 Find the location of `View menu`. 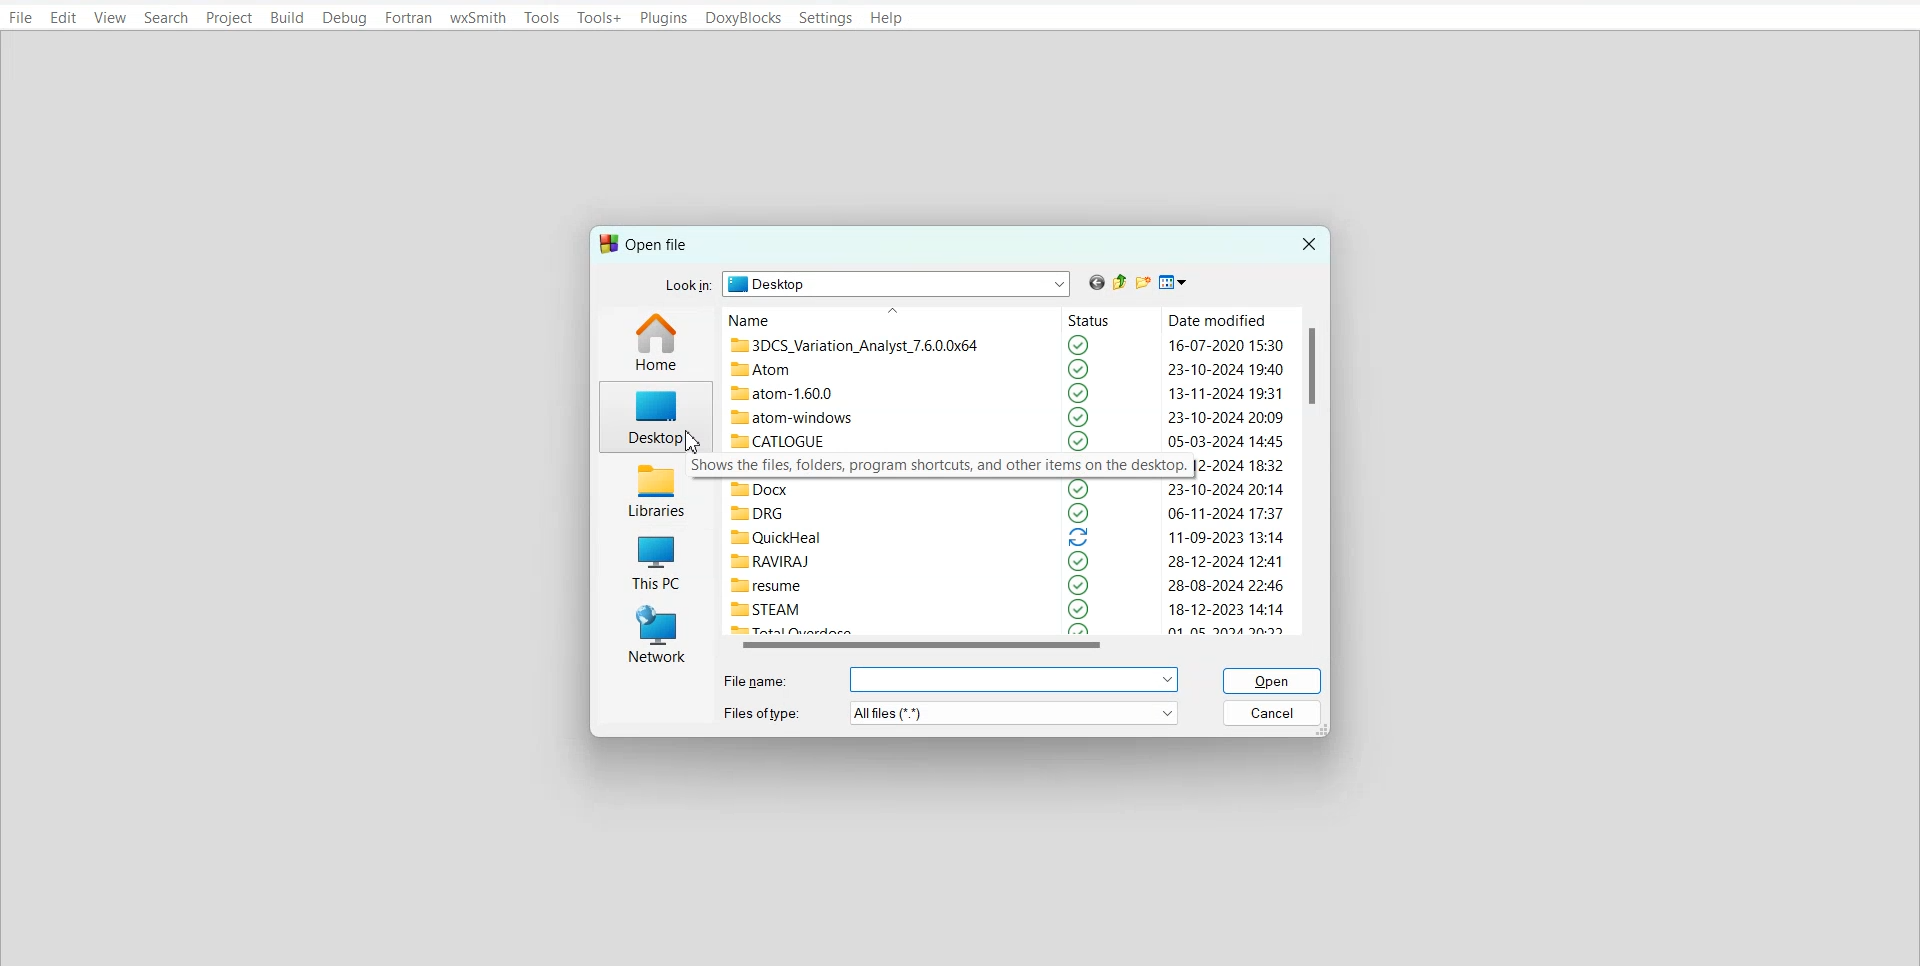

View menu is located at coordinates (1173, 283).